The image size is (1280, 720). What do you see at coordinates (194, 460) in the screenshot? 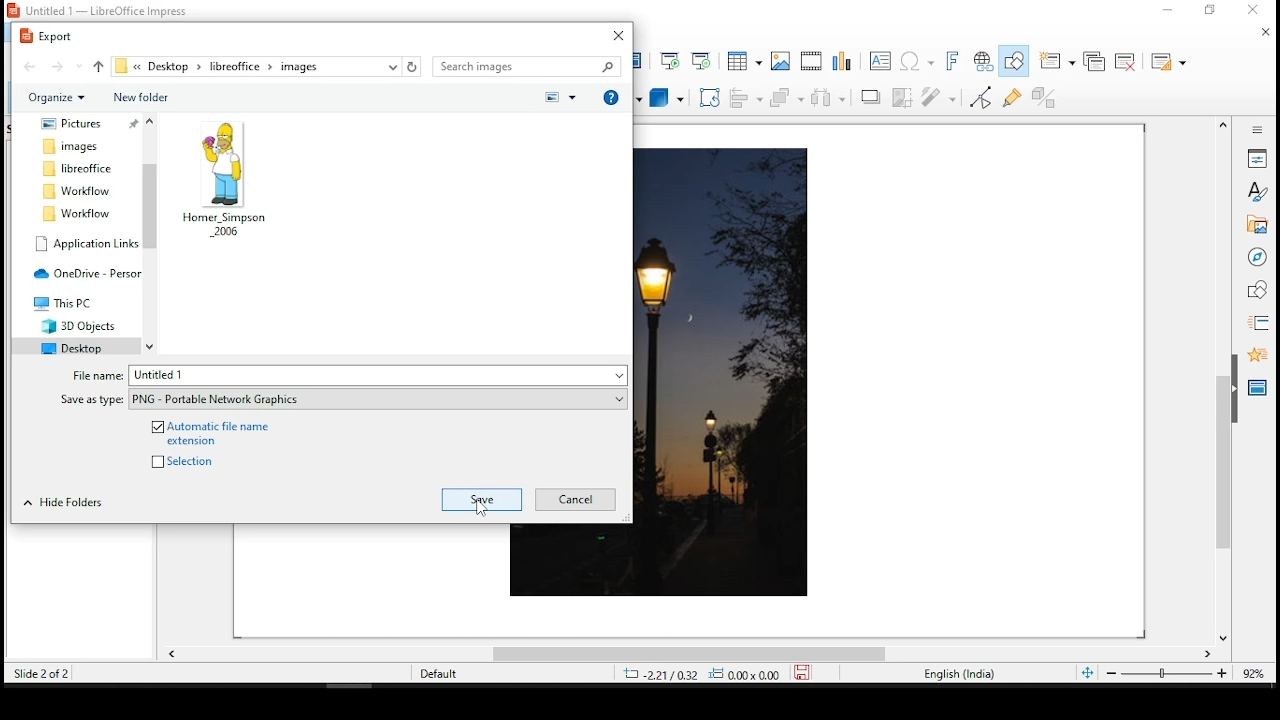
I see `selection` at bounding box center [194, 460].